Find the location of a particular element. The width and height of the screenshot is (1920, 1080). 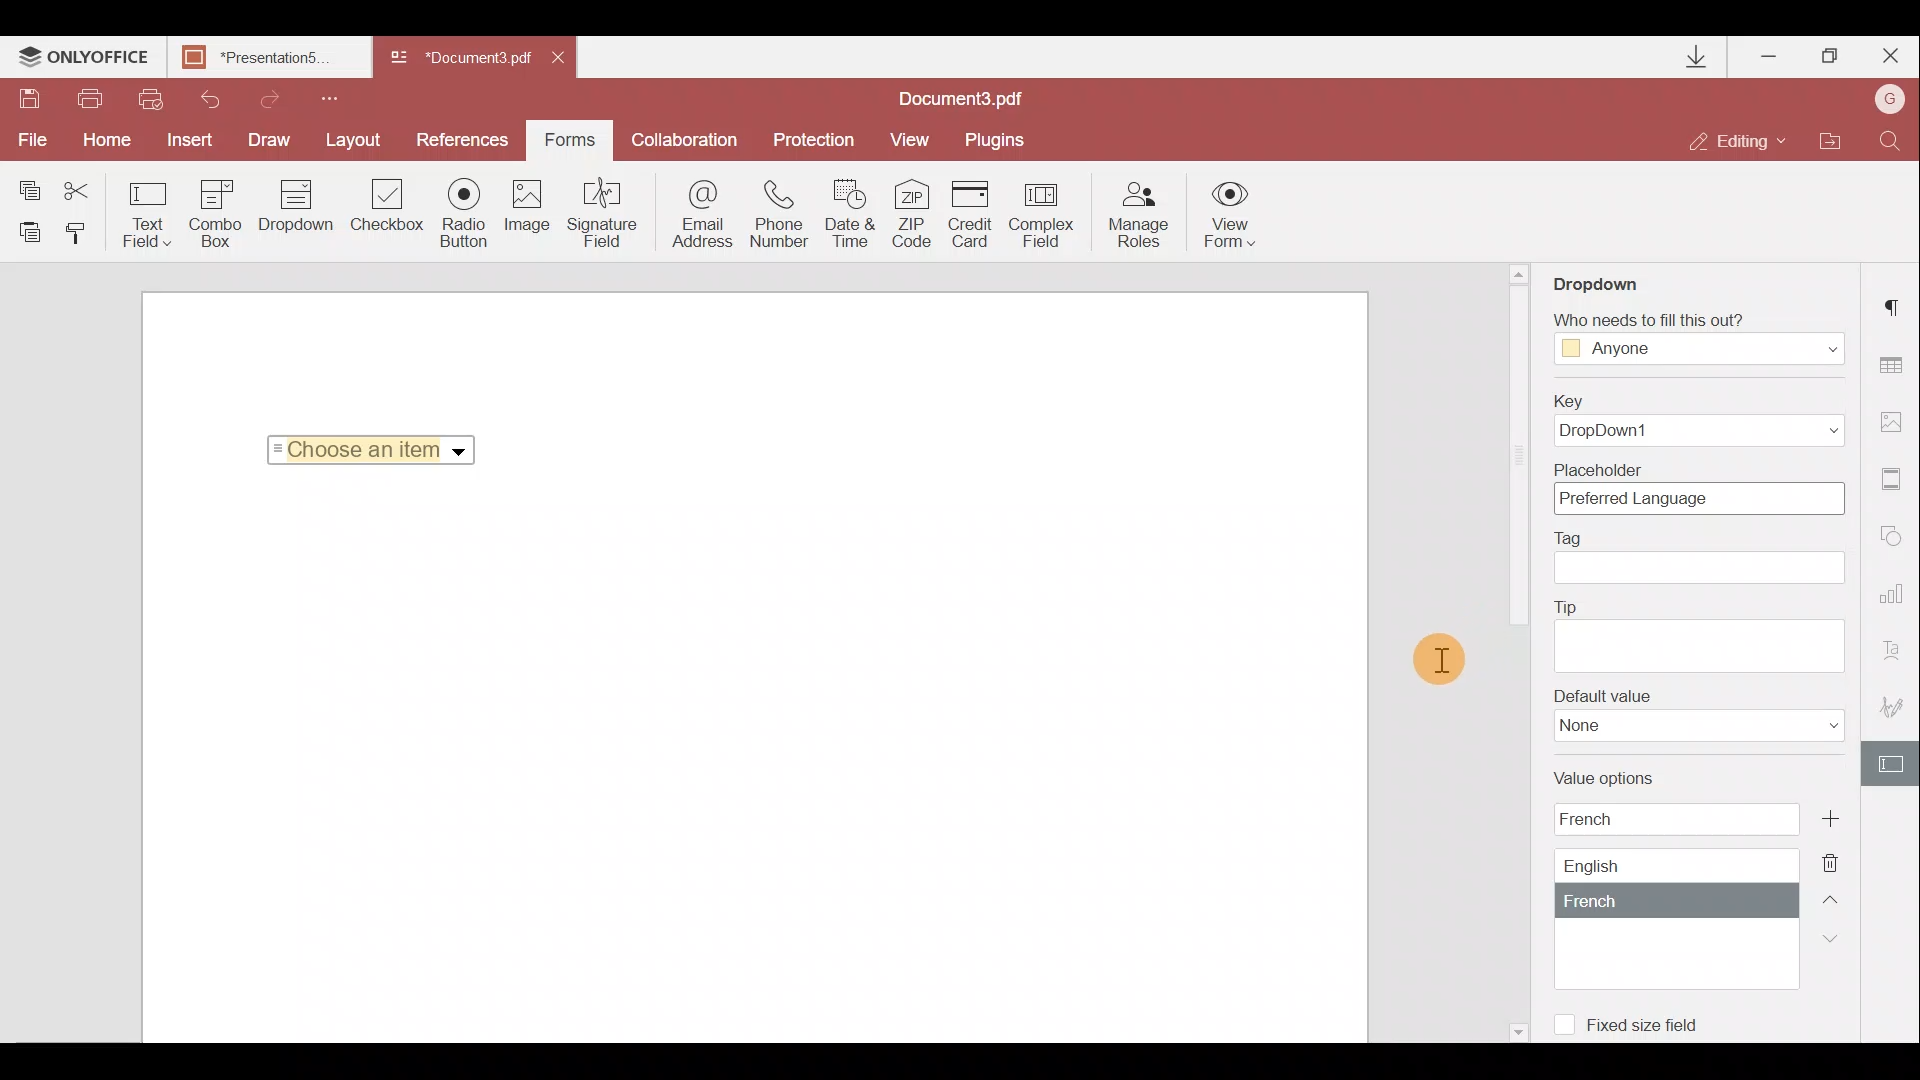

Radio button is located at coordinates (464, 212).